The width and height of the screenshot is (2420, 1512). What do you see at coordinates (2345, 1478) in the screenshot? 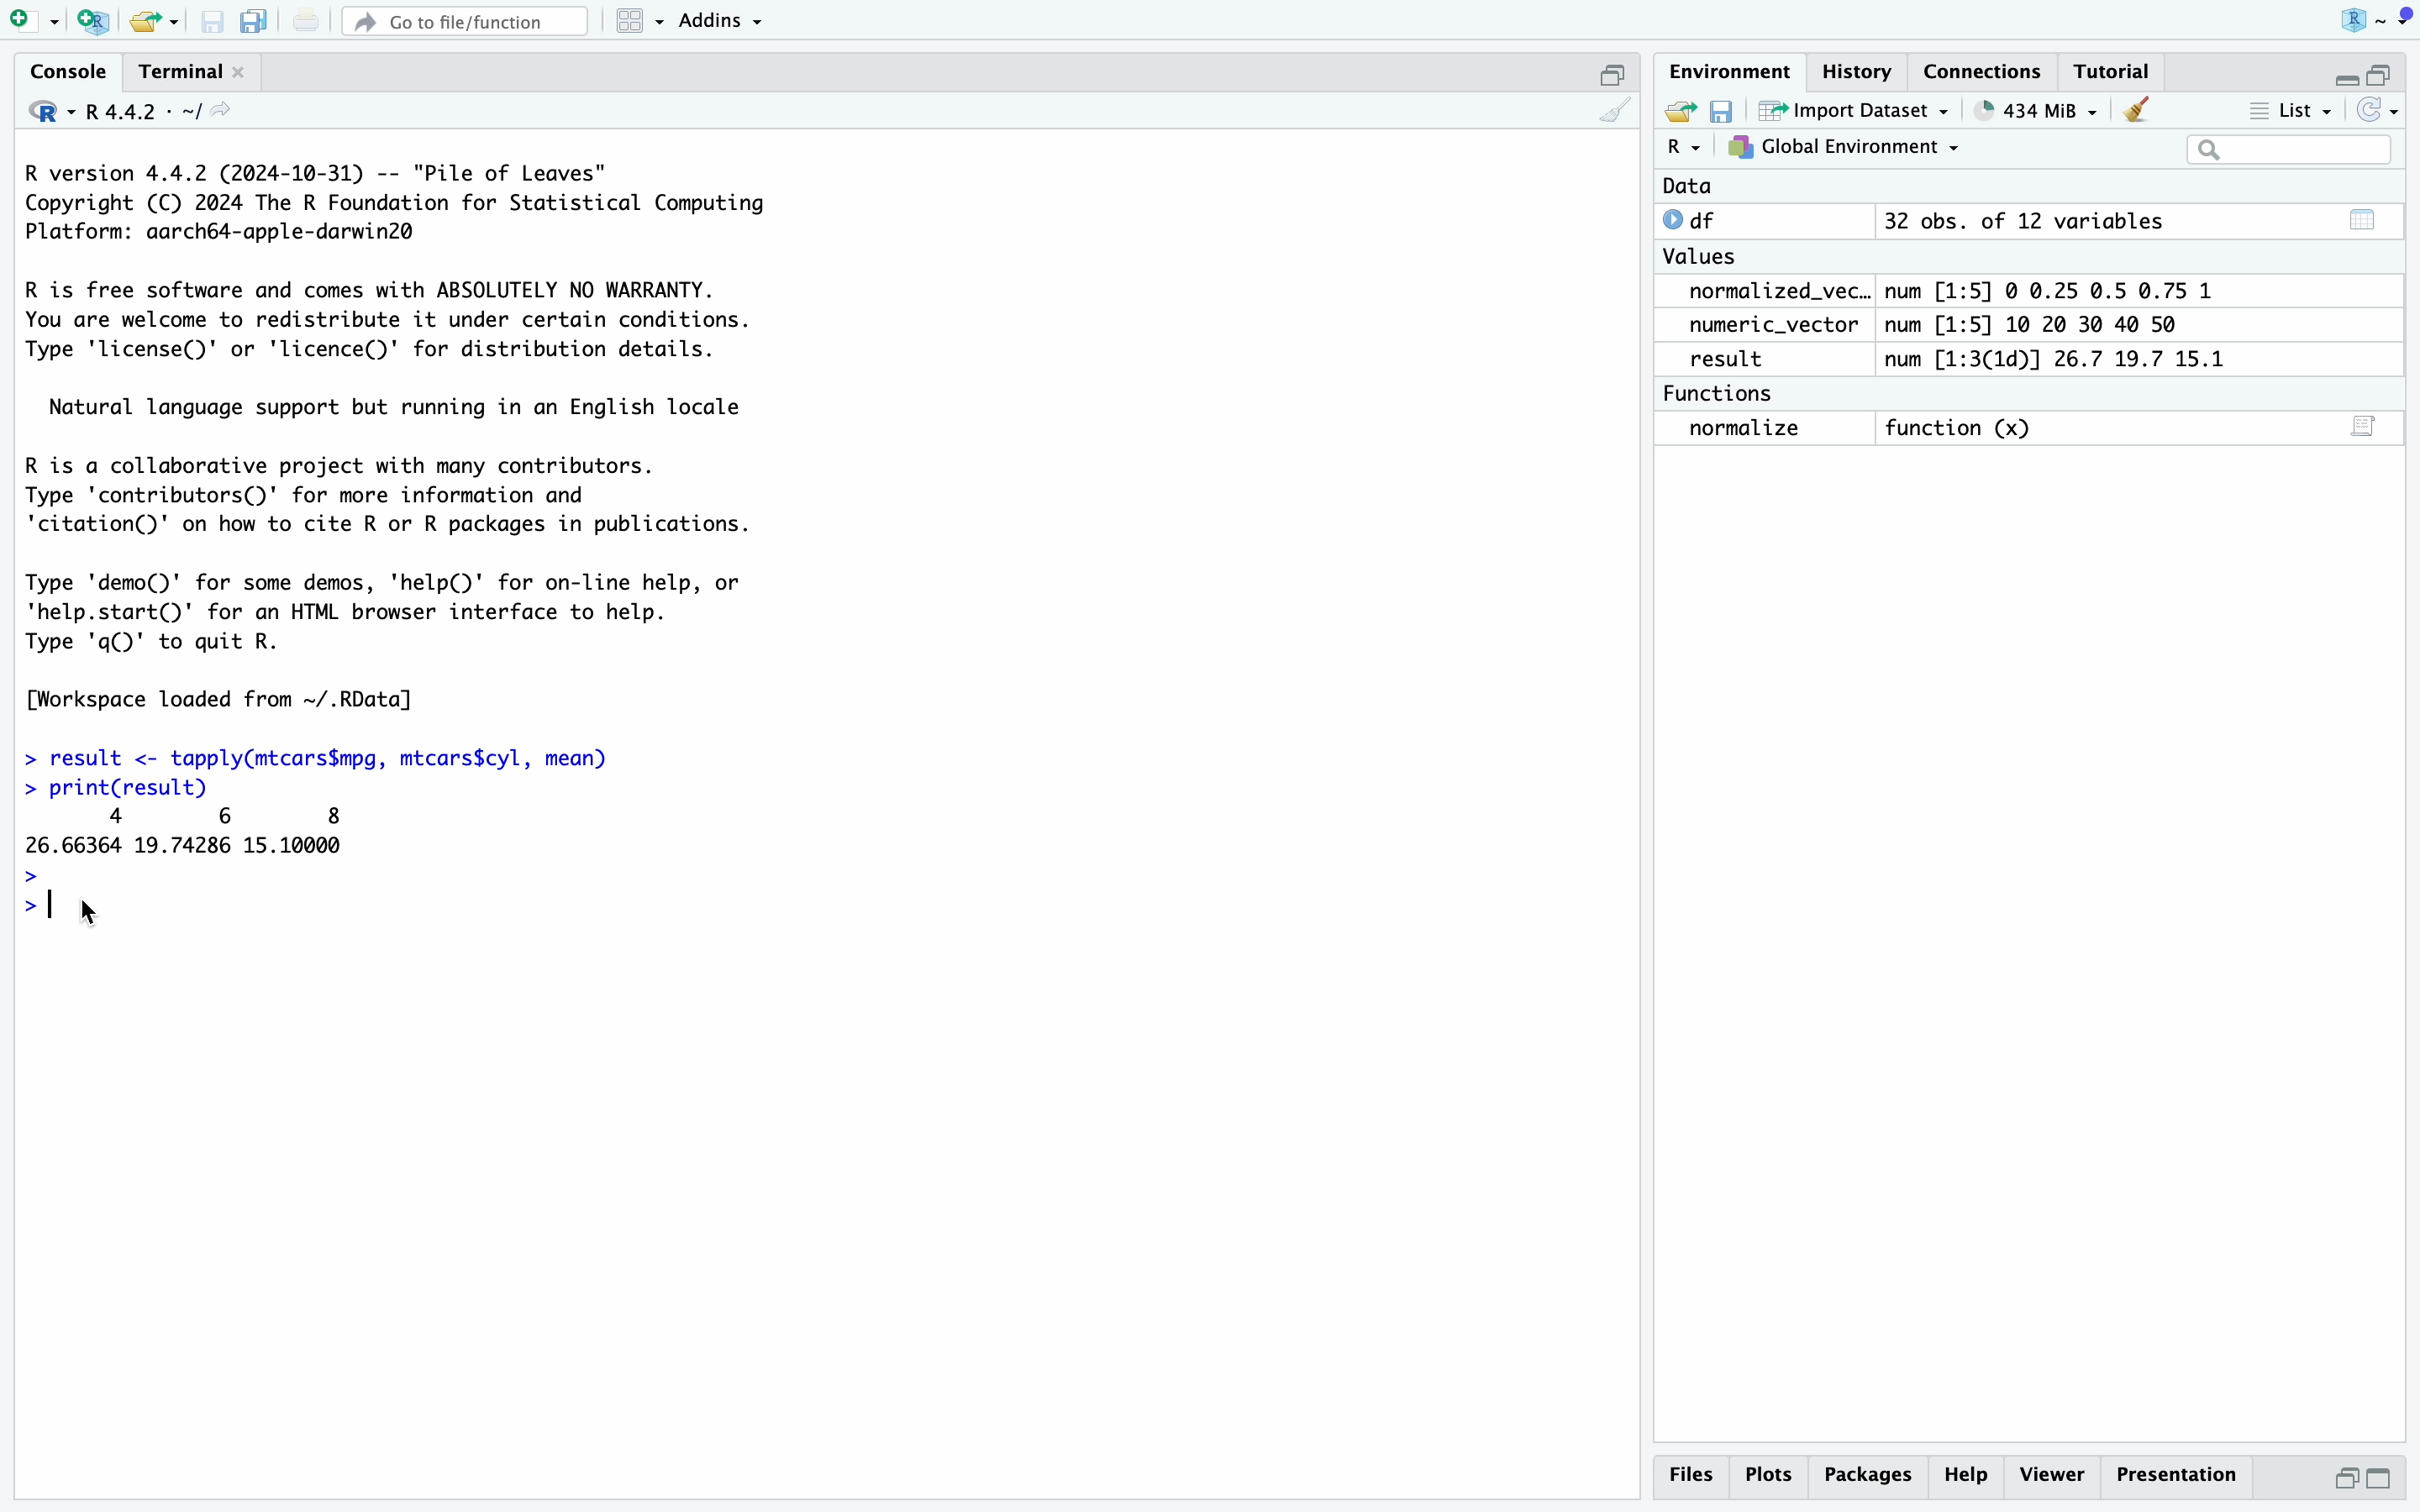
I see `Half height` at bounding box center [2345, 1478].